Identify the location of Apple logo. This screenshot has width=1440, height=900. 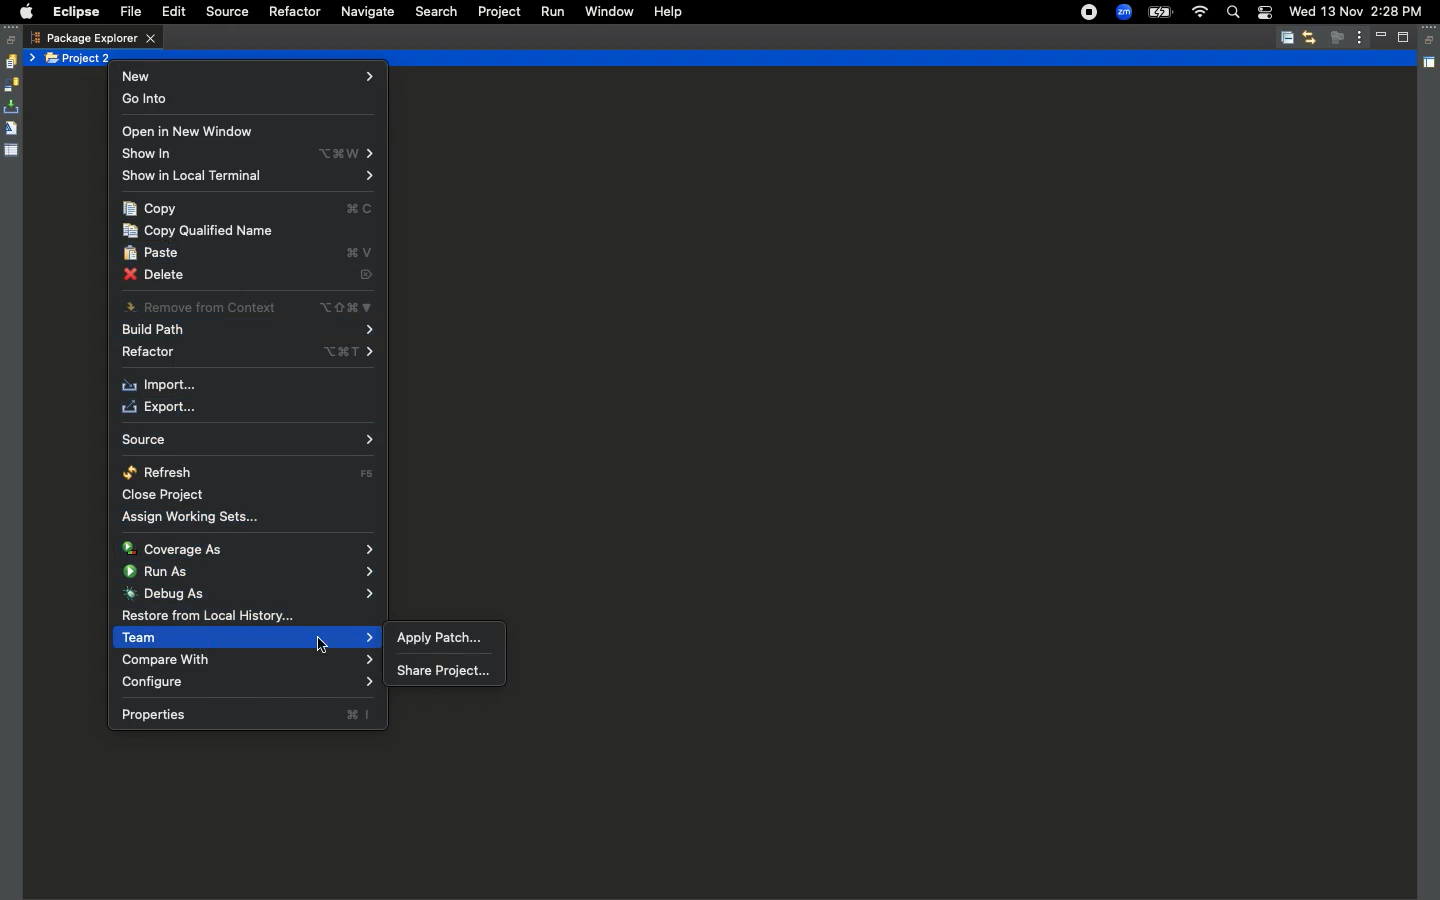
(23, 12).